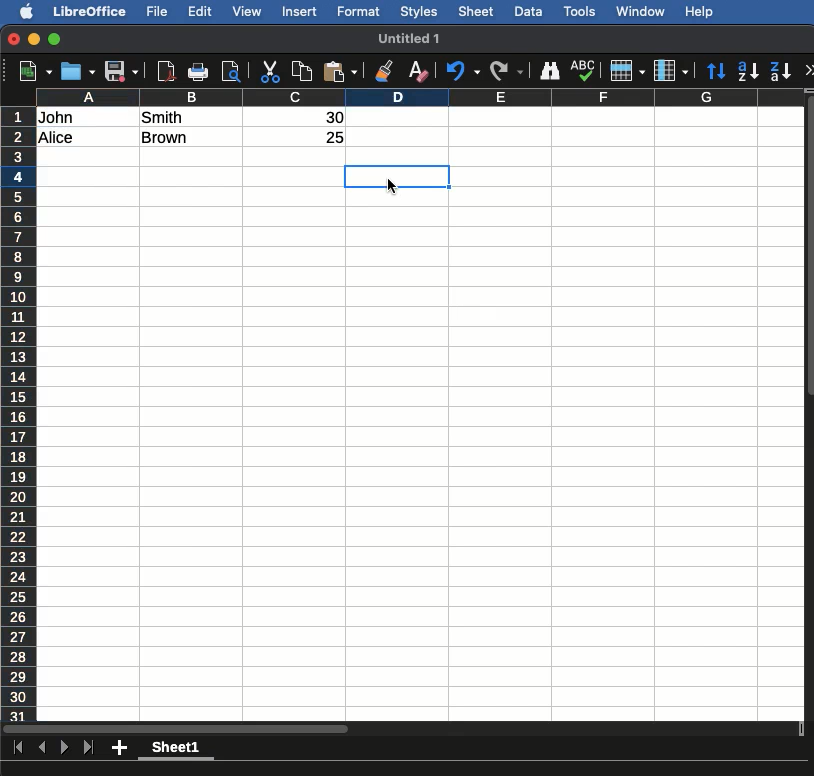  What do you see at coordinates (420, 13) in the screenshot?
I see `Styles` at bounding box center [420, 13].